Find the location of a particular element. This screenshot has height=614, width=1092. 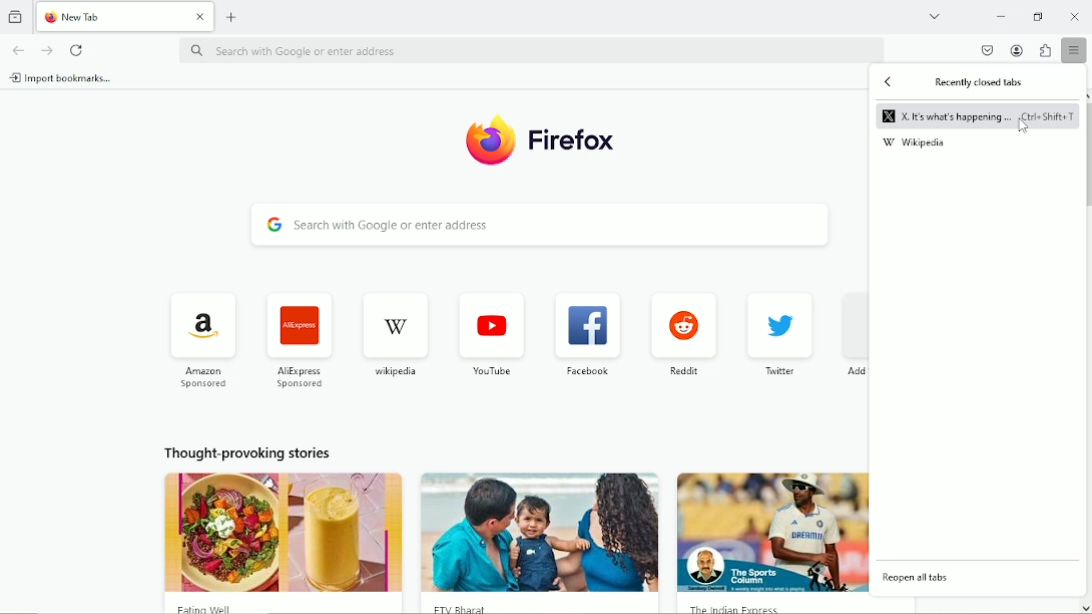

open application menu is located at coordinates (1072, 50).